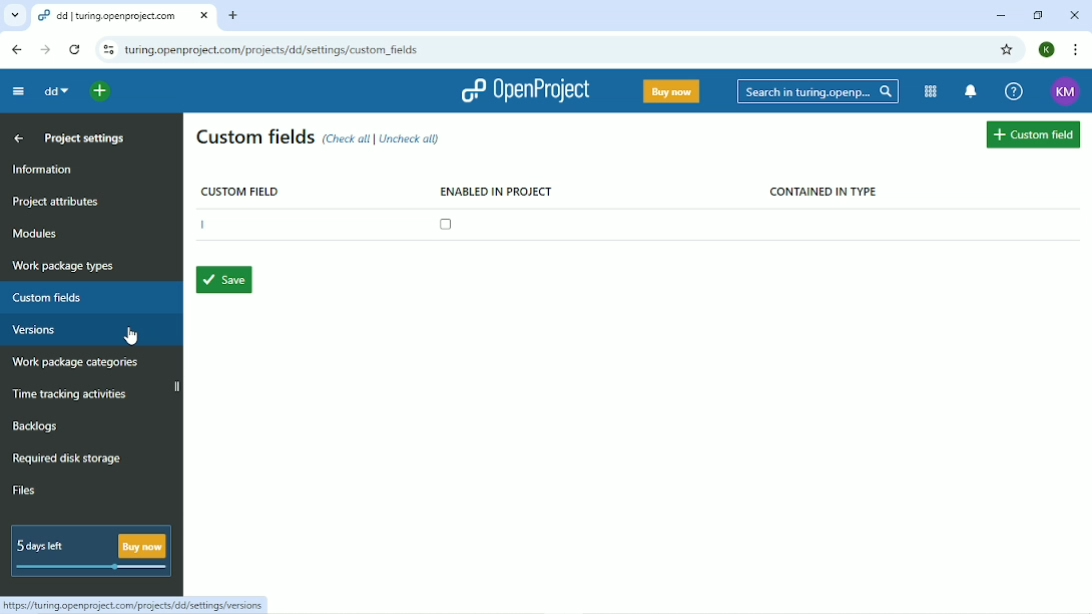 The width and height of the screenshot is (1092, 614). I want to click on Check all, so click(347, 140).